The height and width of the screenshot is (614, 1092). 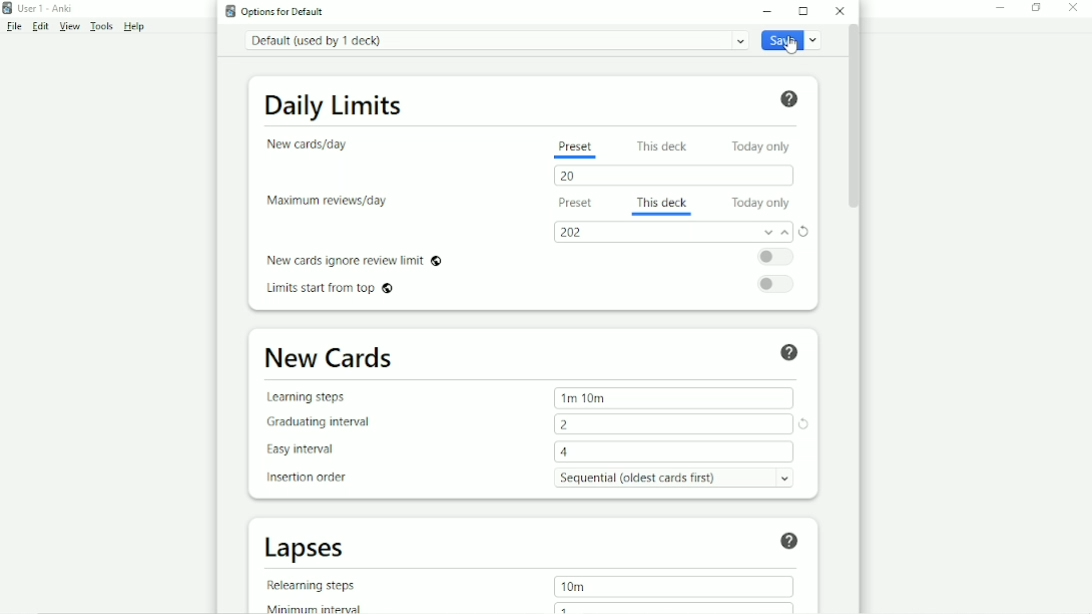 What do you see at coordinates (575, 147) in the screenshot?
I see `Preset` at bounding box center [575, 147].